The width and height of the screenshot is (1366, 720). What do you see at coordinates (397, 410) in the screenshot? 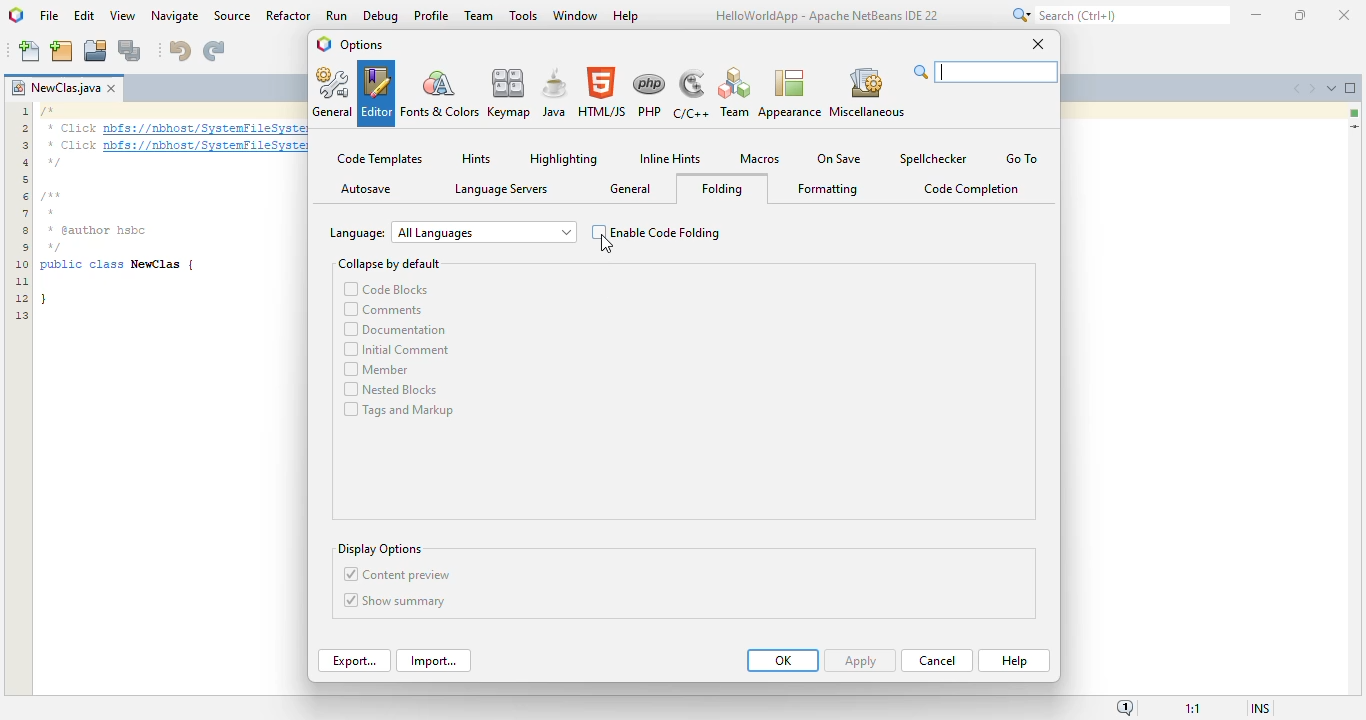
I see `tags and markup` at bounding box center [397, 410].